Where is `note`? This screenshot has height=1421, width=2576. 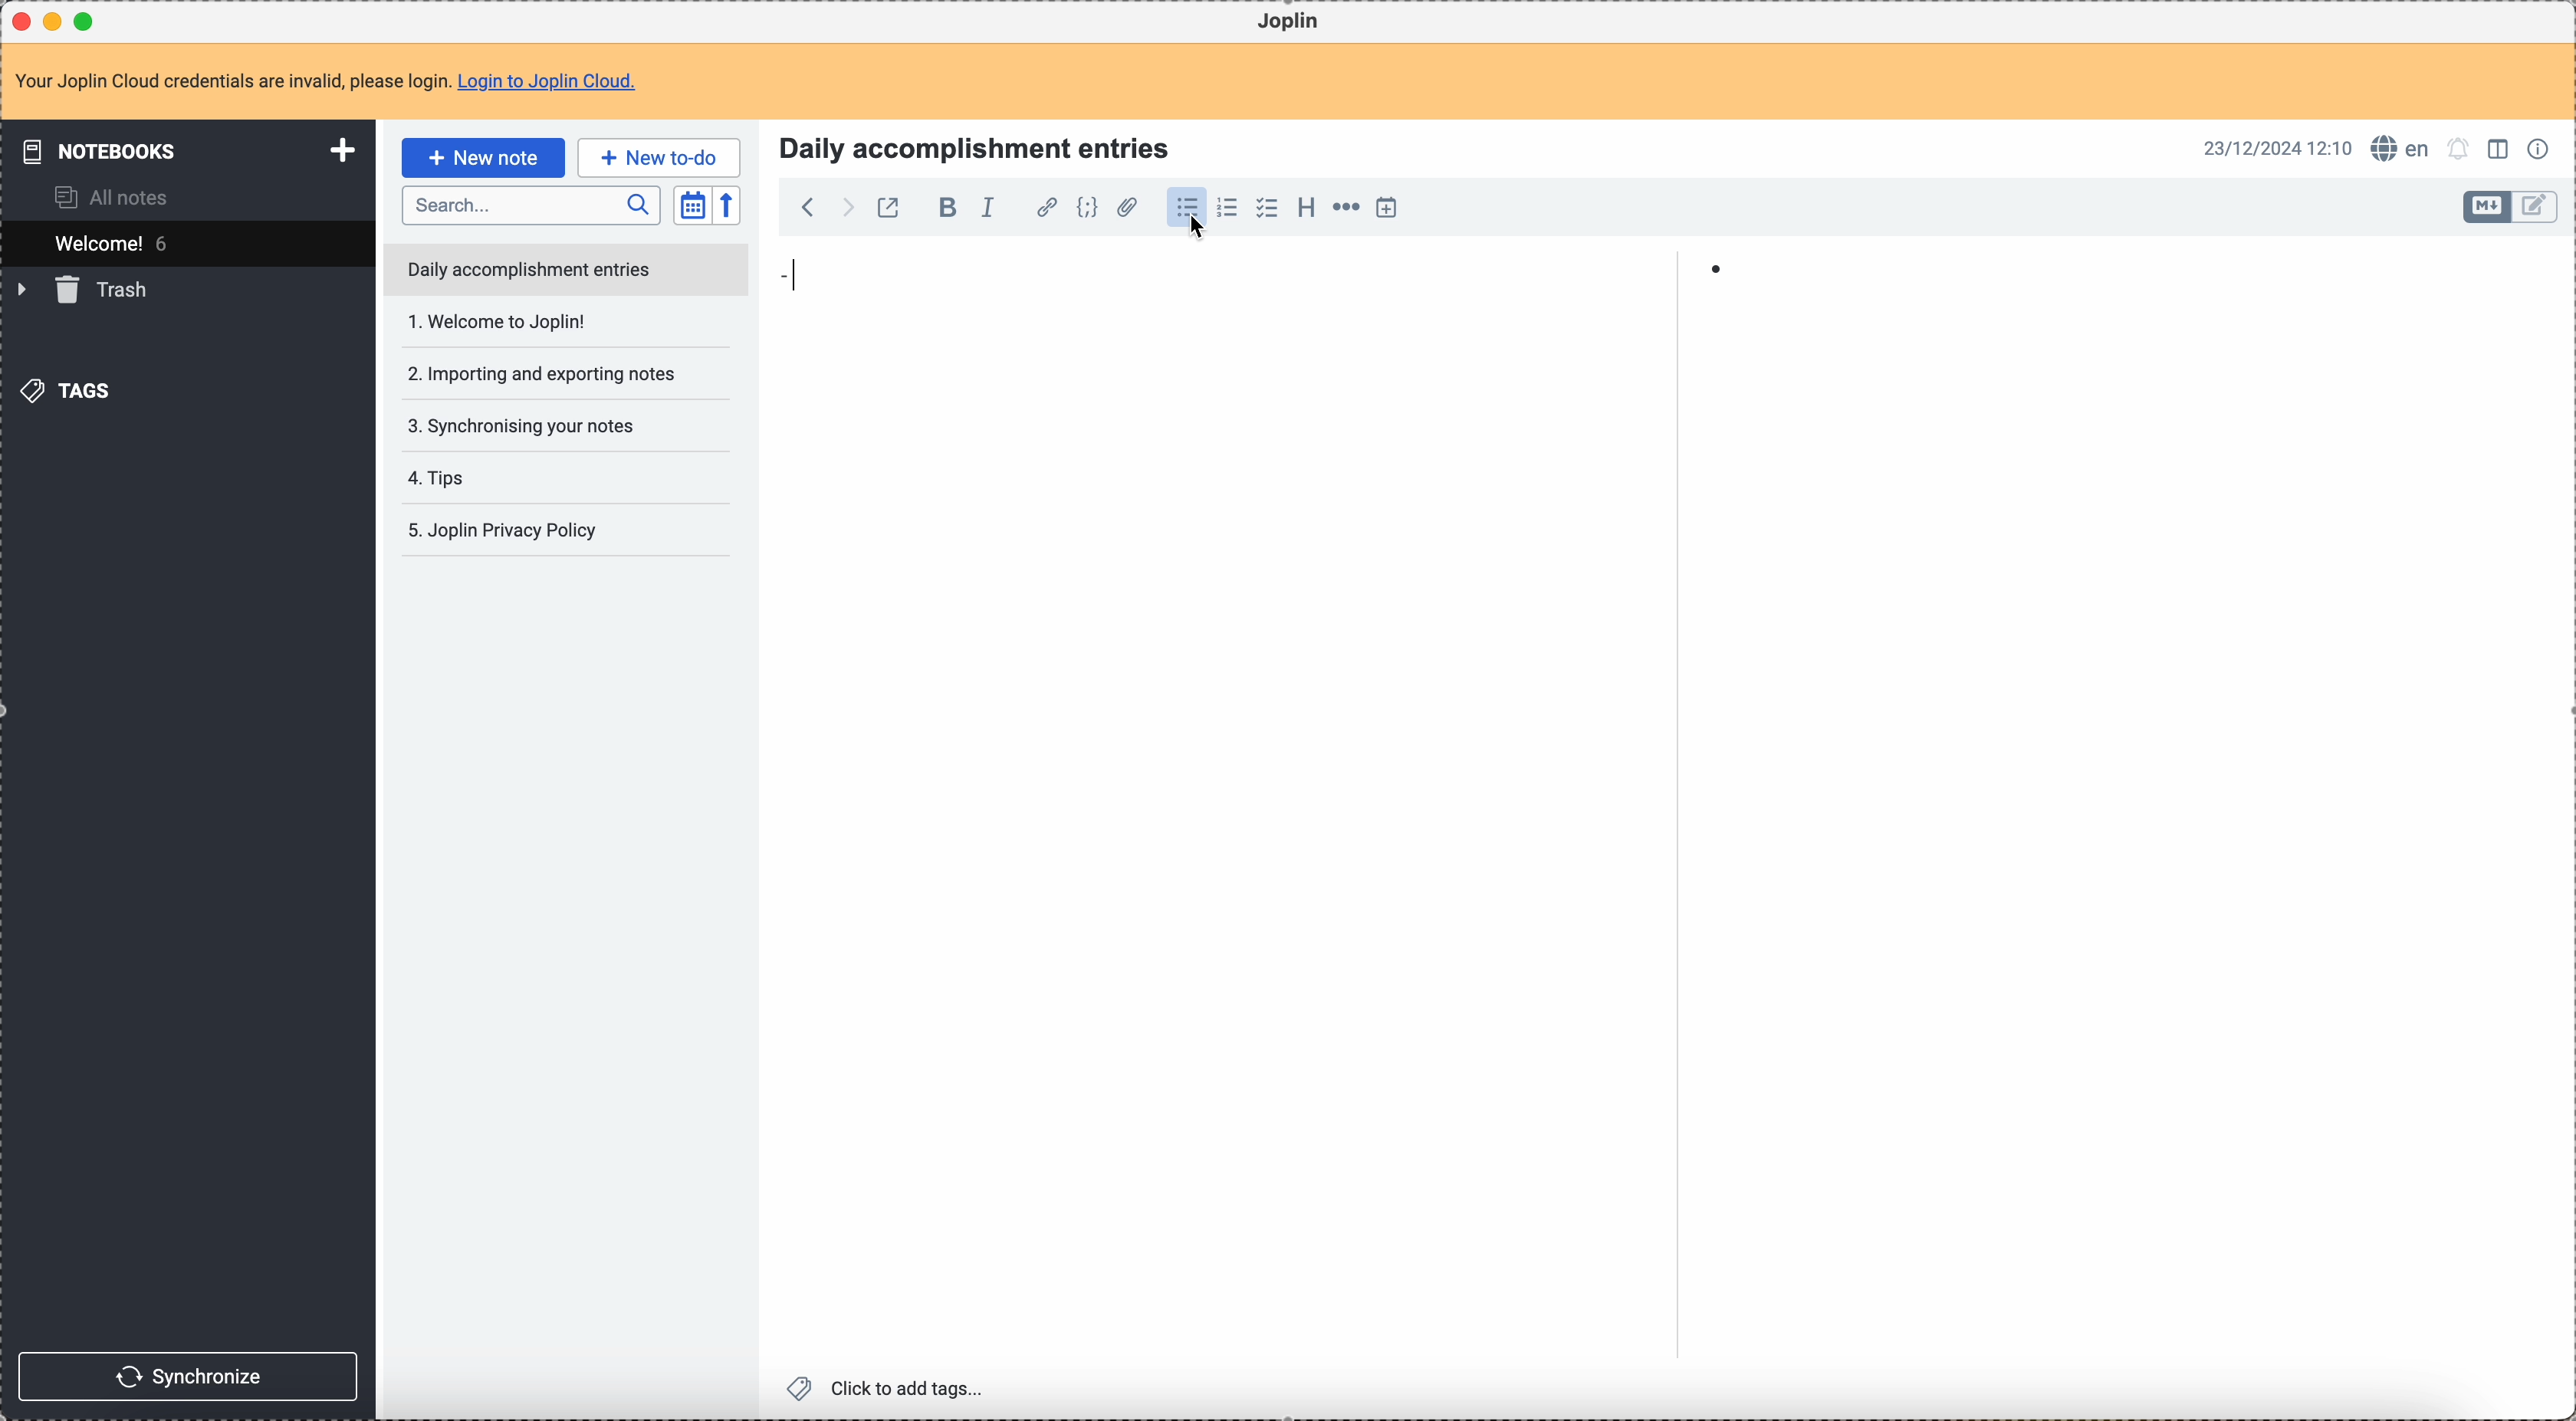
note is located at coordinates (325, 82).